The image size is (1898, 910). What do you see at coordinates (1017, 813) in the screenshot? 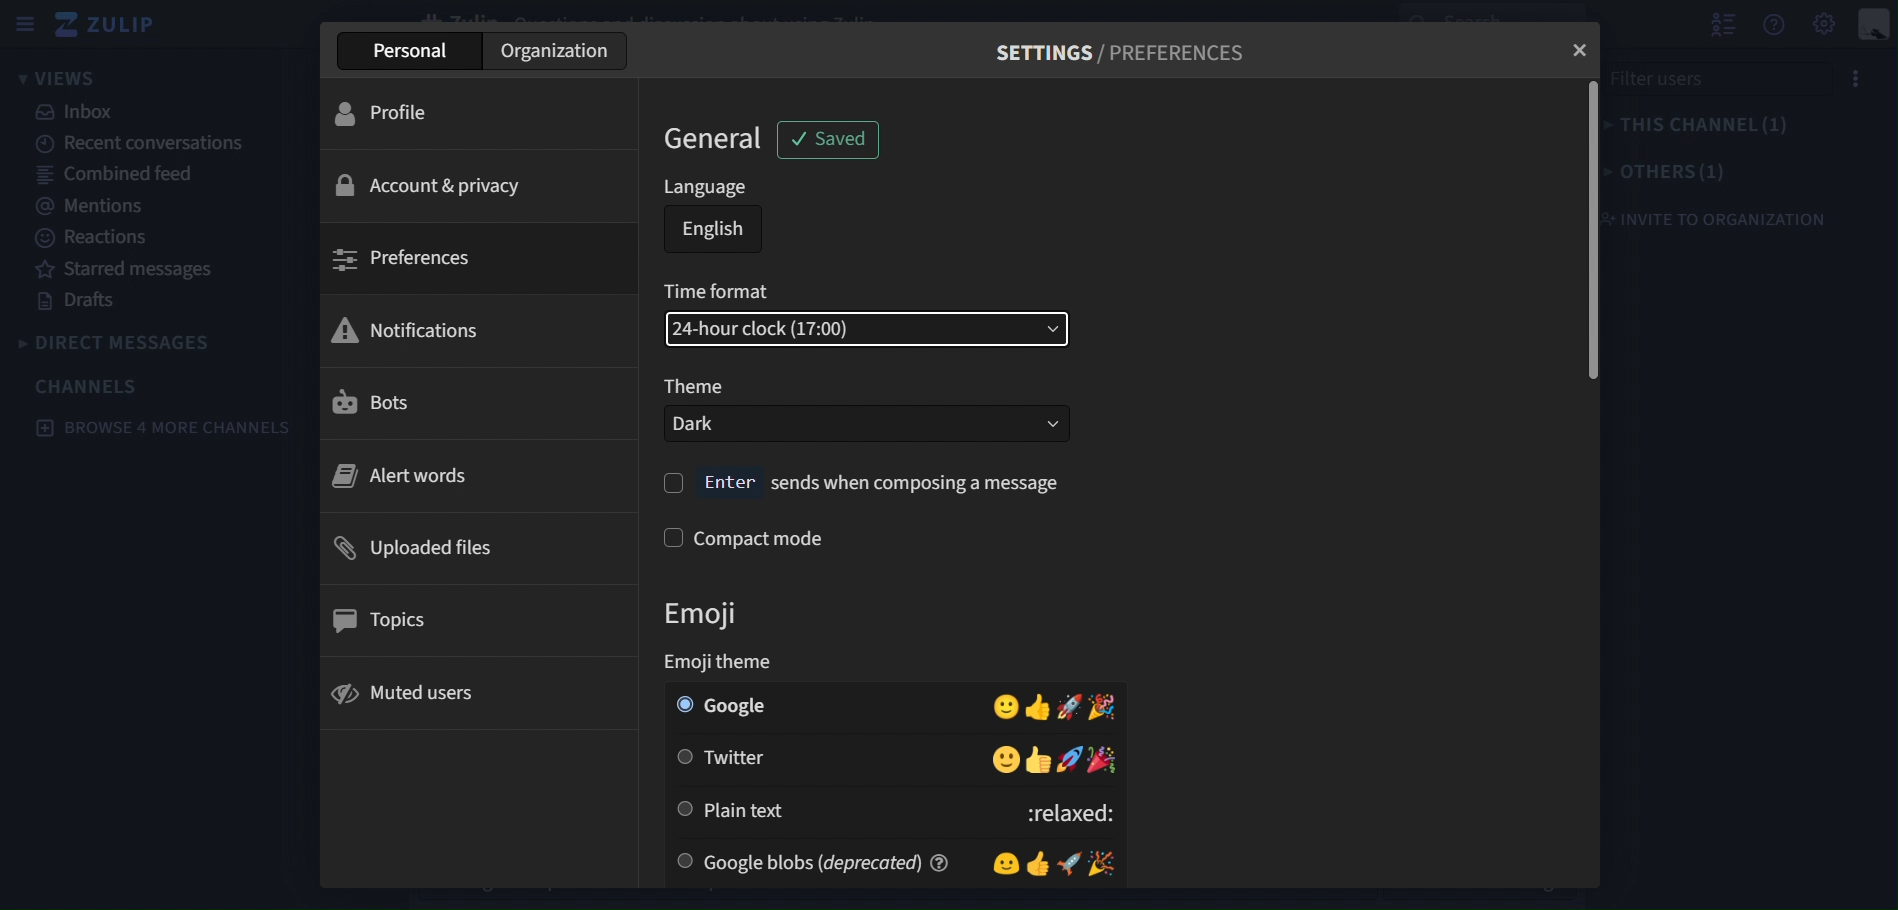
I see `:relaxed` at bounding box center [1017, 813].